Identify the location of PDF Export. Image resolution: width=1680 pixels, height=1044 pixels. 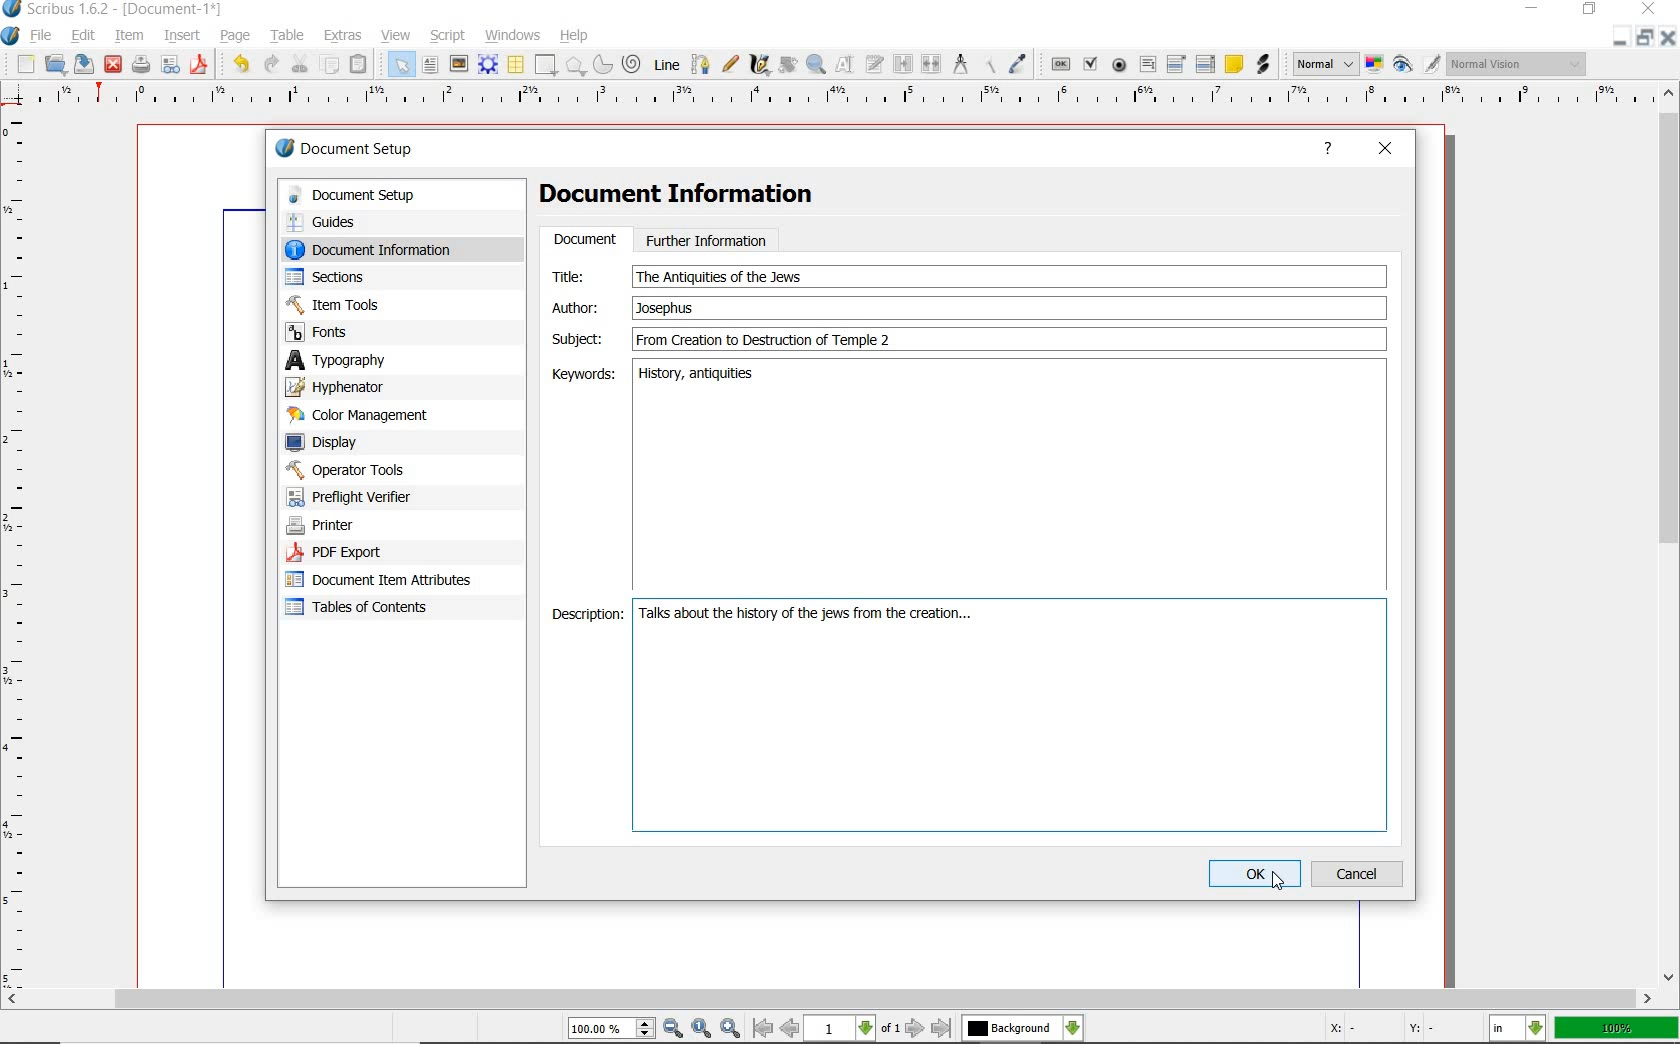
(370, 552).